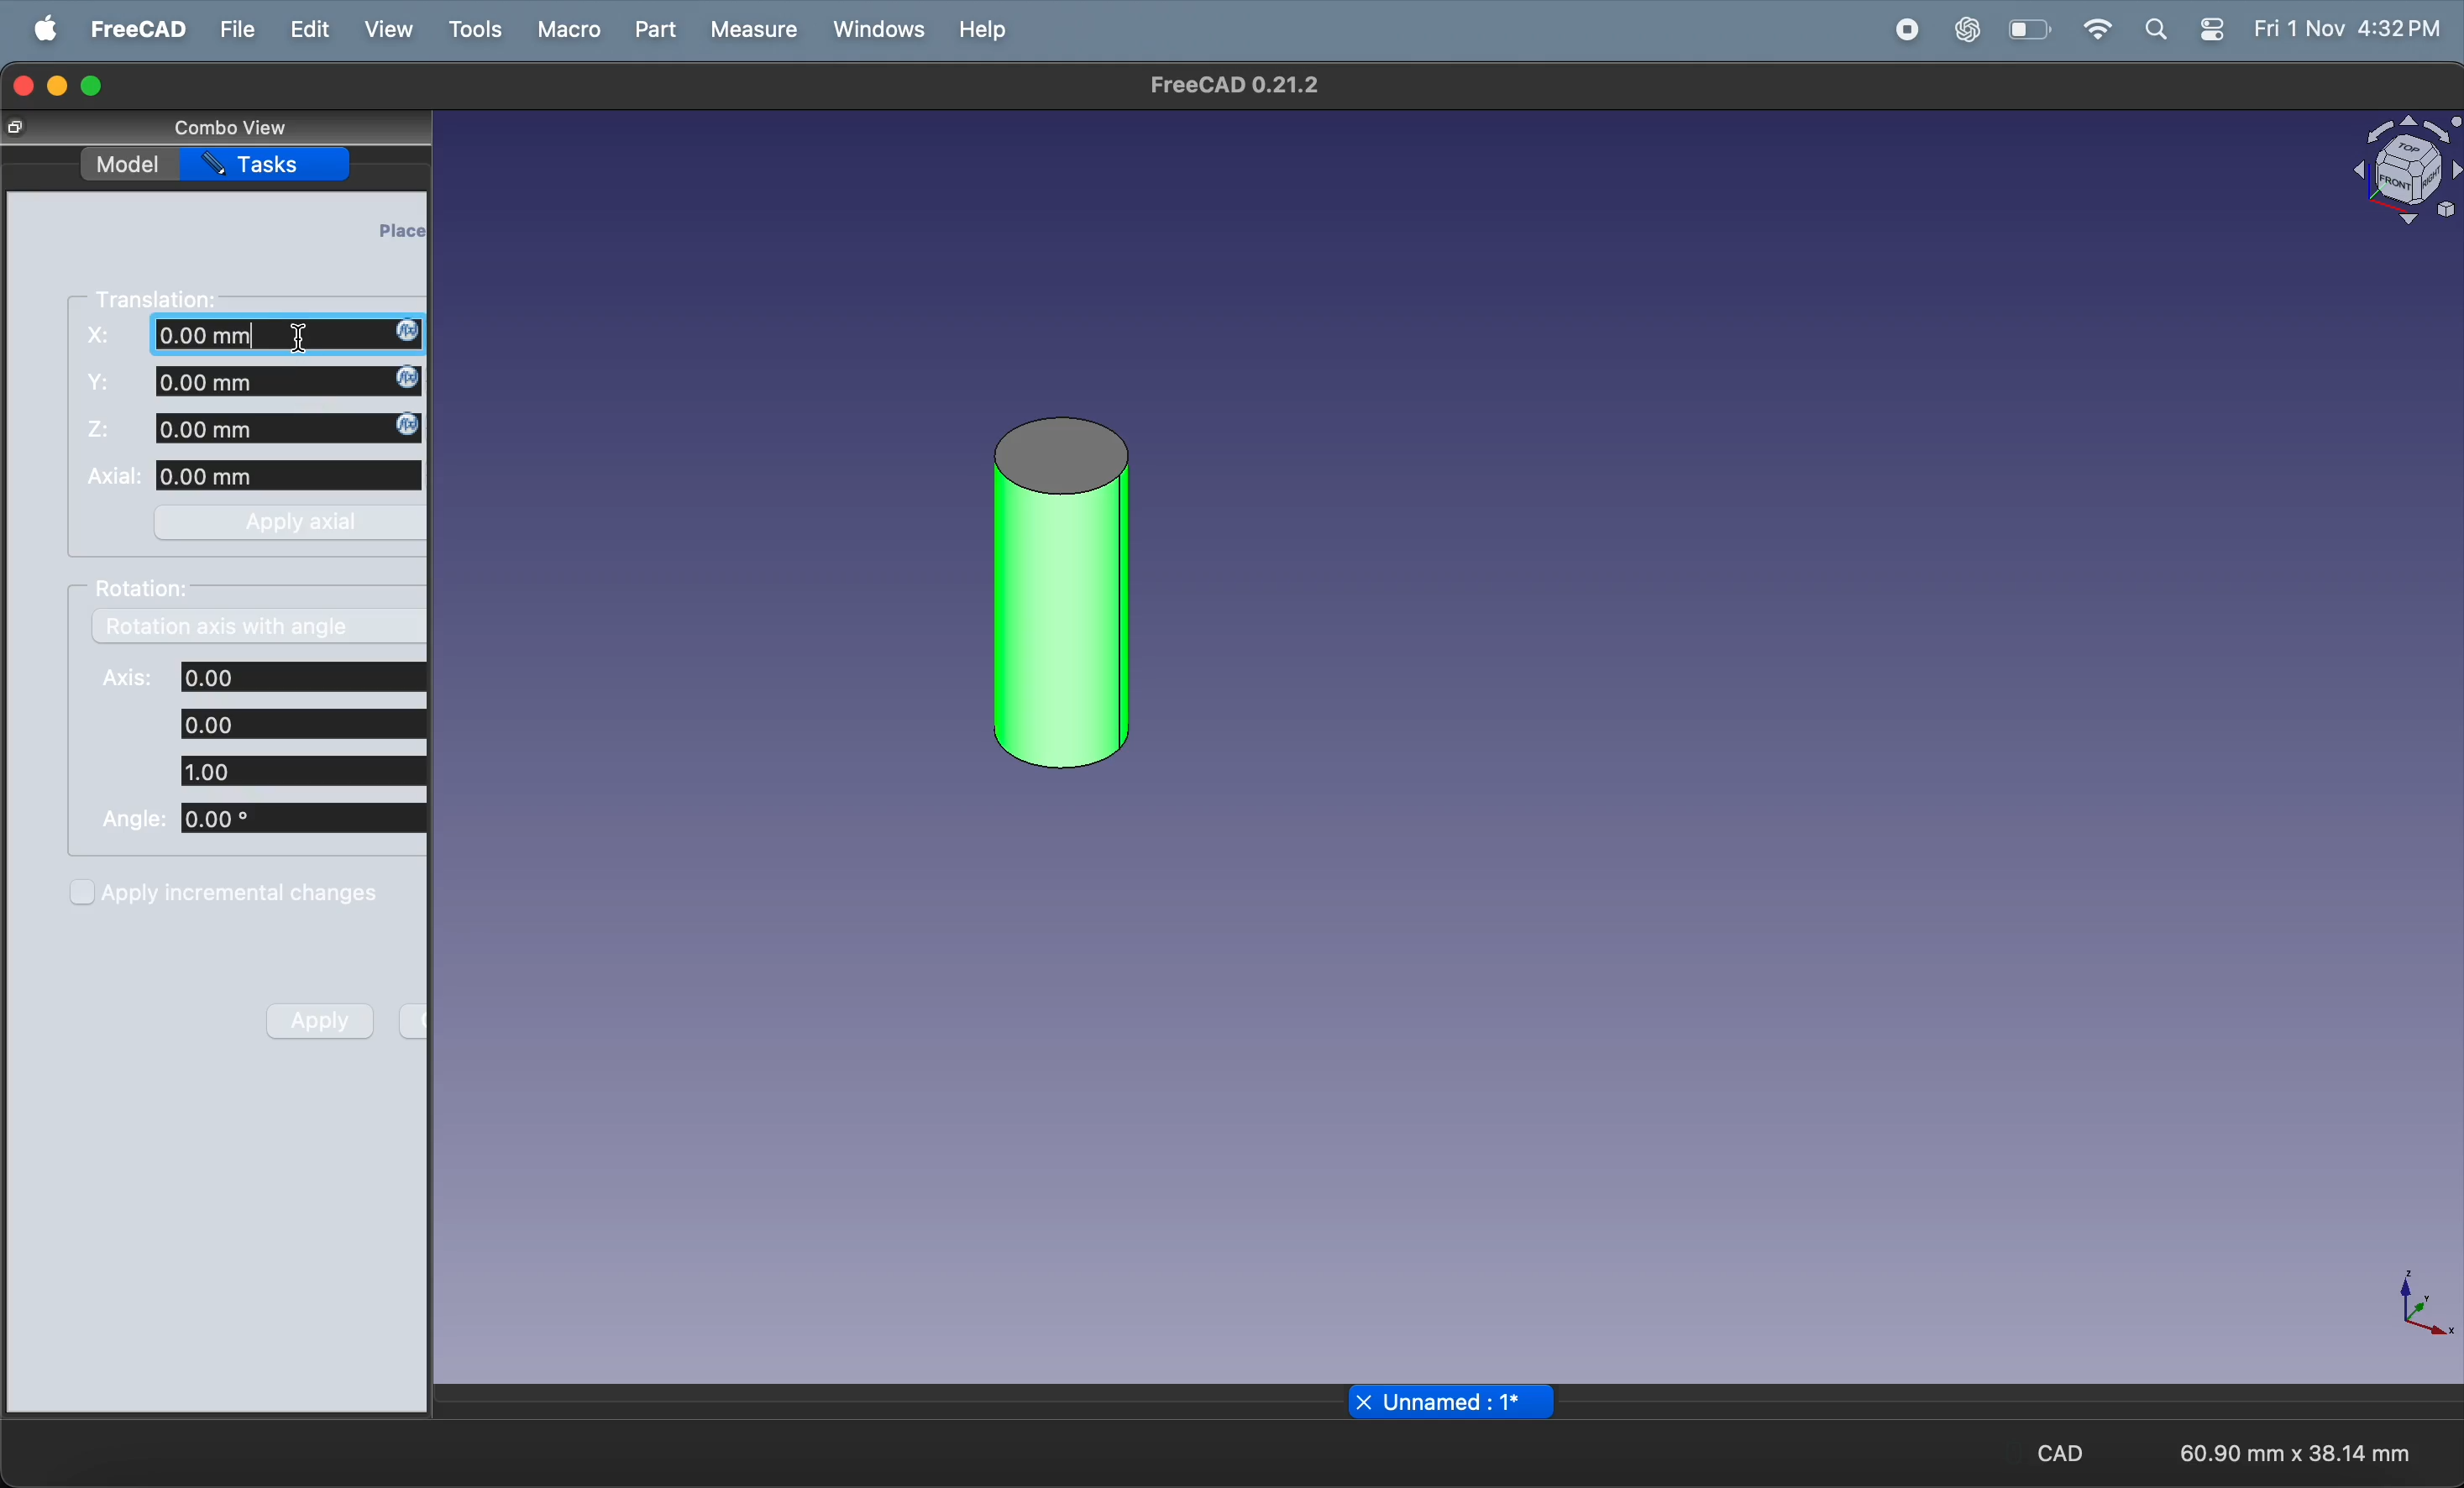  I want to click on view, so click(379, 30).